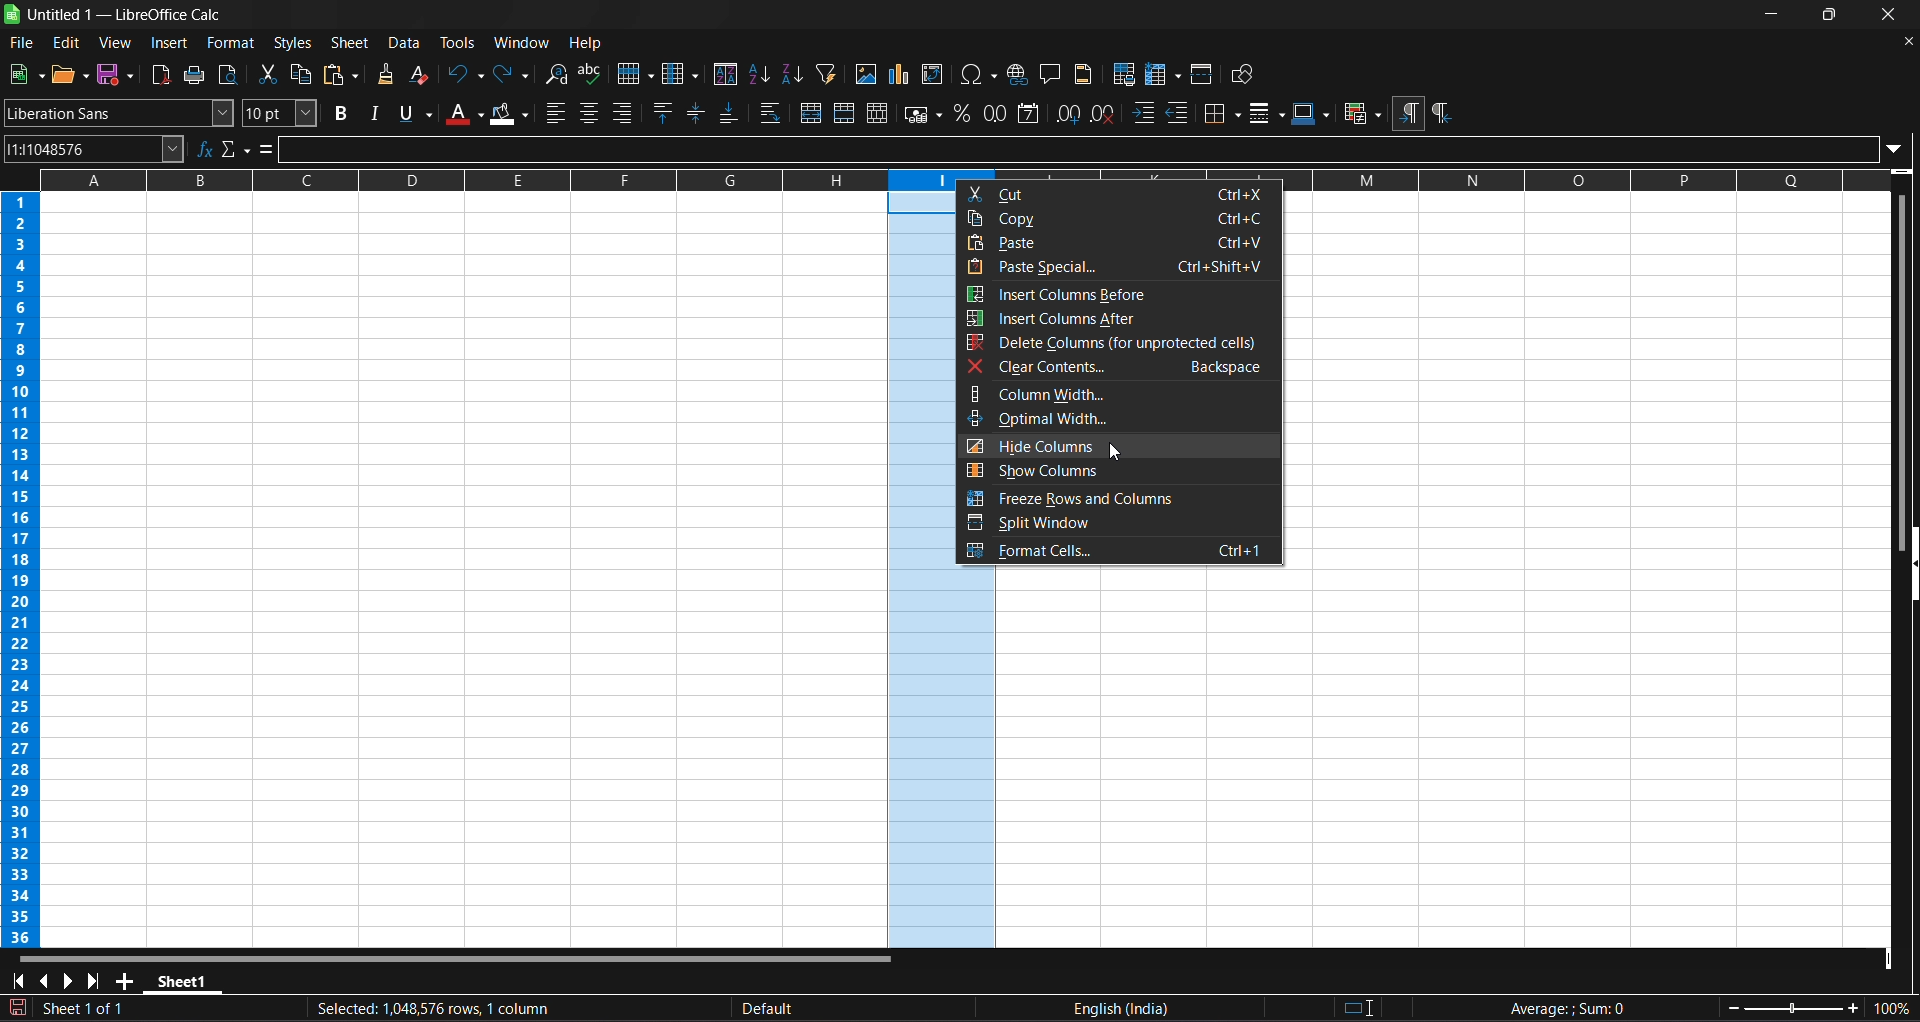  I want to click on scroll to next sheet, so click(71, 980).